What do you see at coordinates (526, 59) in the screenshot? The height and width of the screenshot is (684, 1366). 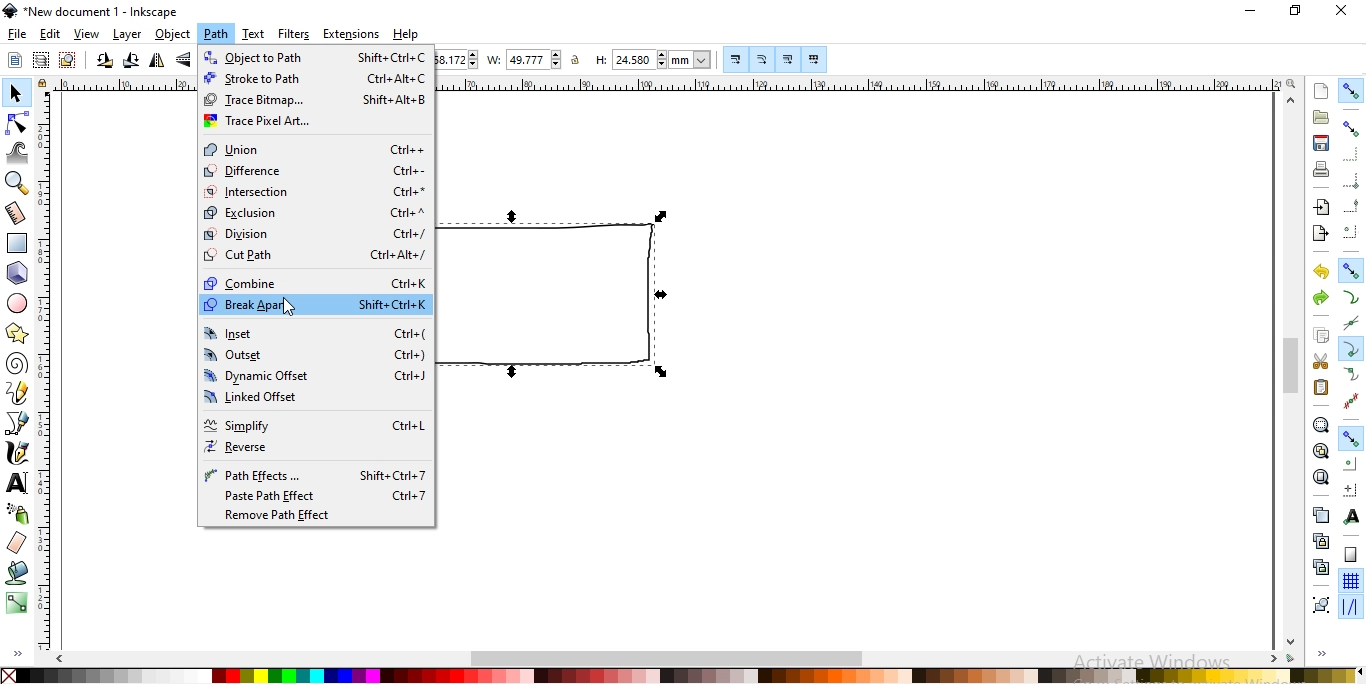 I see `width of selection` at bounding box center [526, 59].